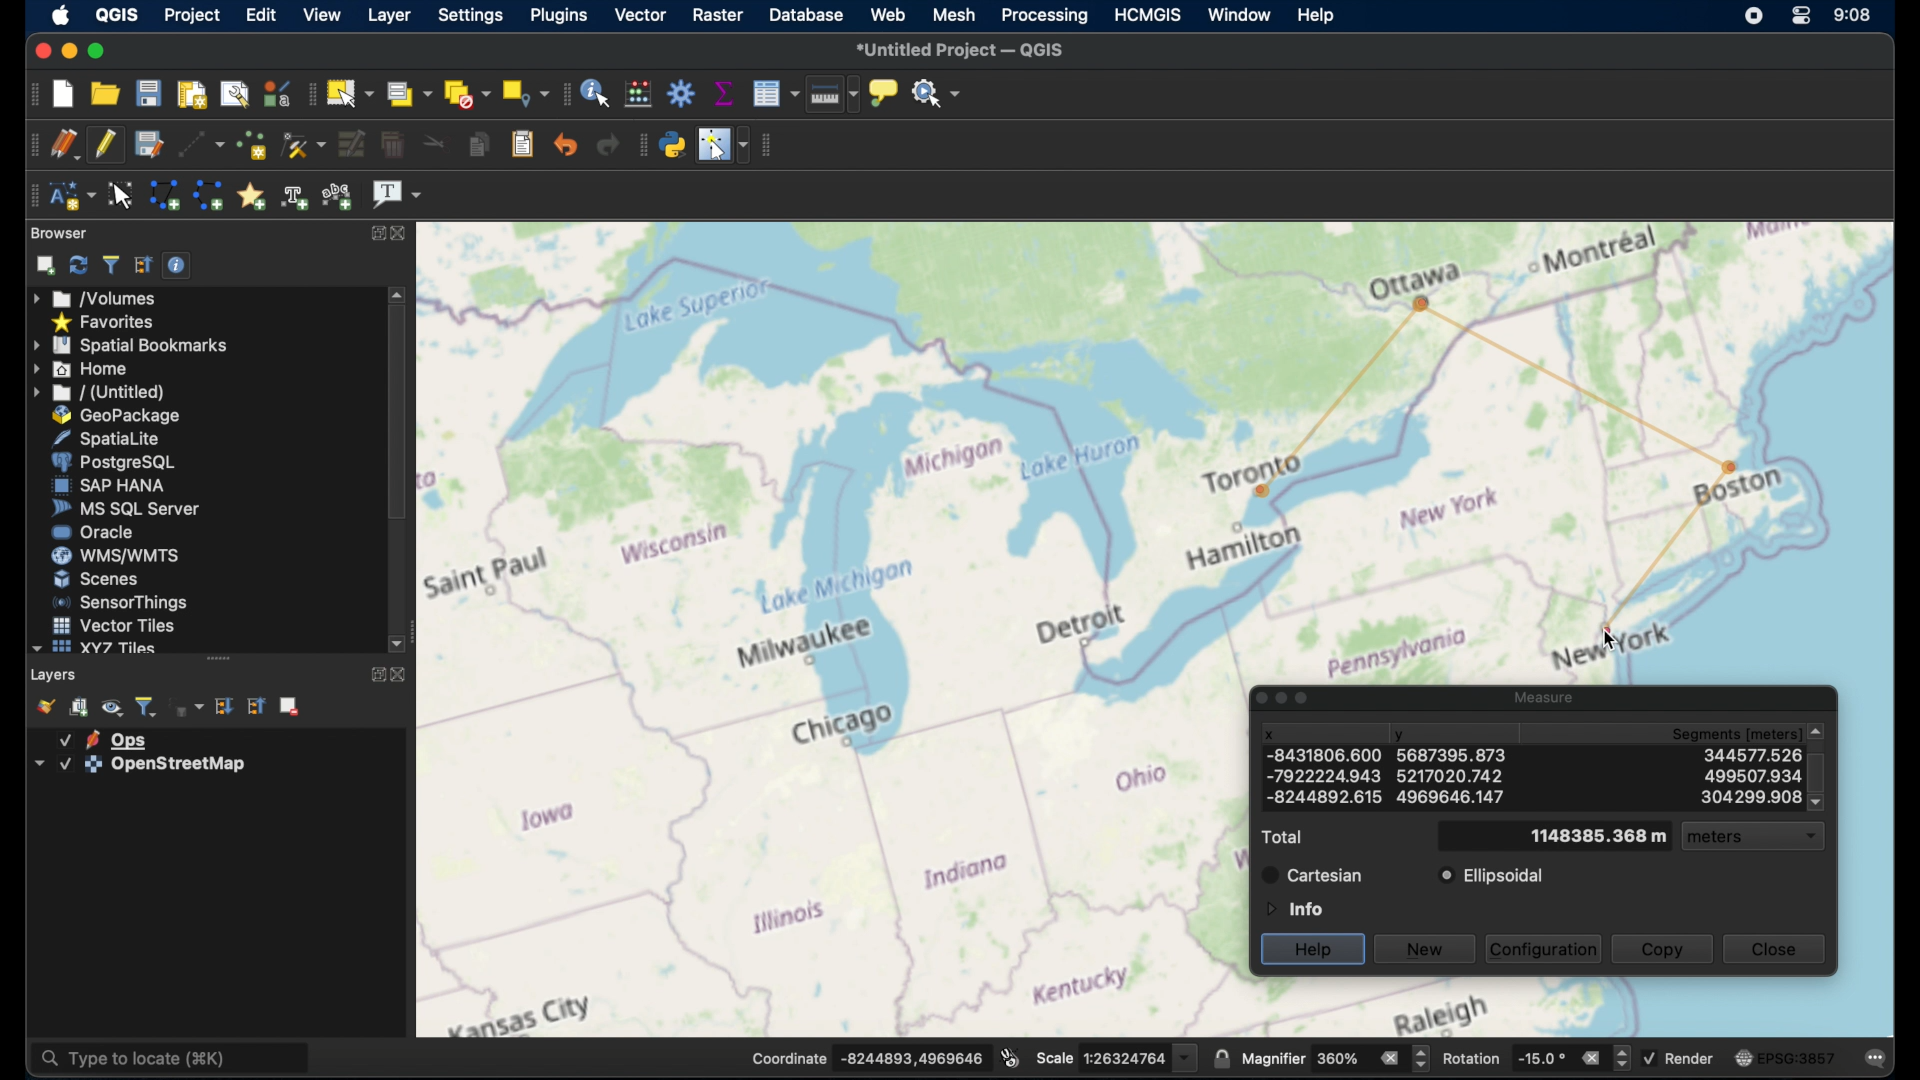  Describe the element at coordinates (117, 415) in the screenshot. I see `geopackage` at that location.